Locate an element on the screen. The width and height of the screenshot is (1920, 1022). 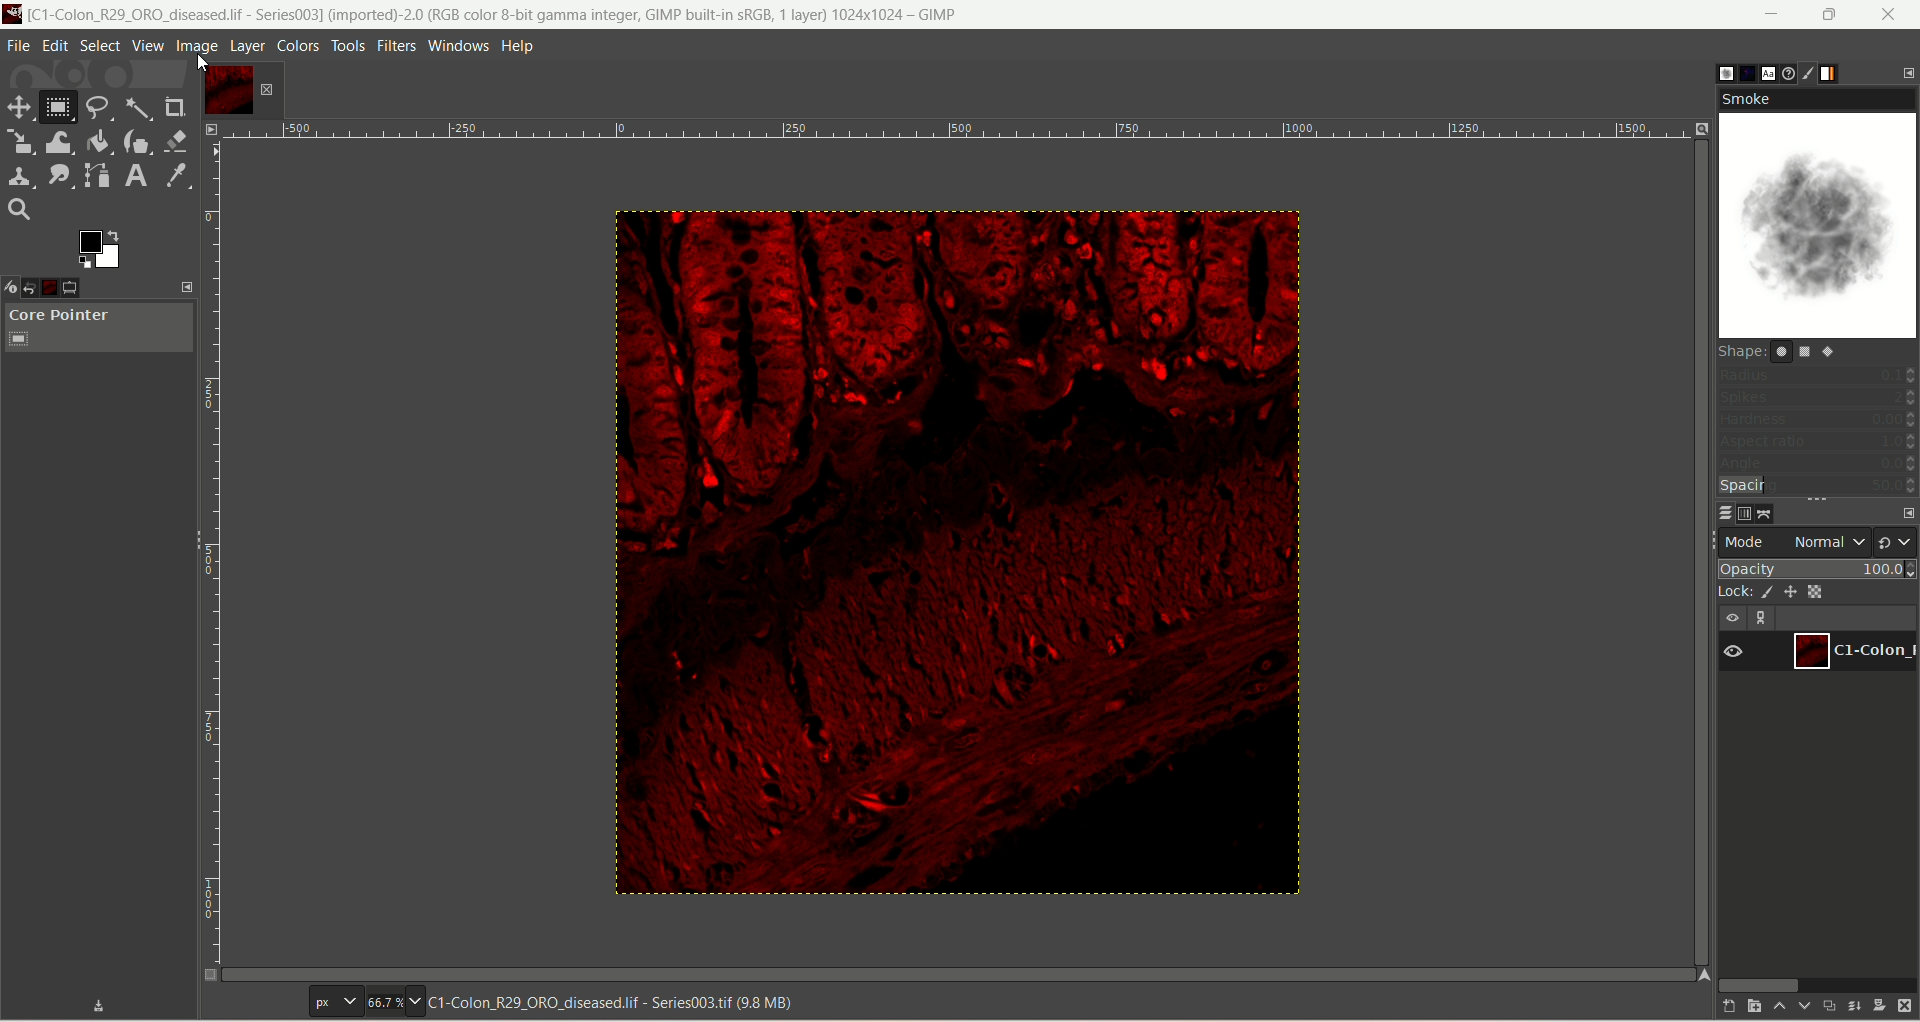
core pointer is located at coordinates (101, 329).